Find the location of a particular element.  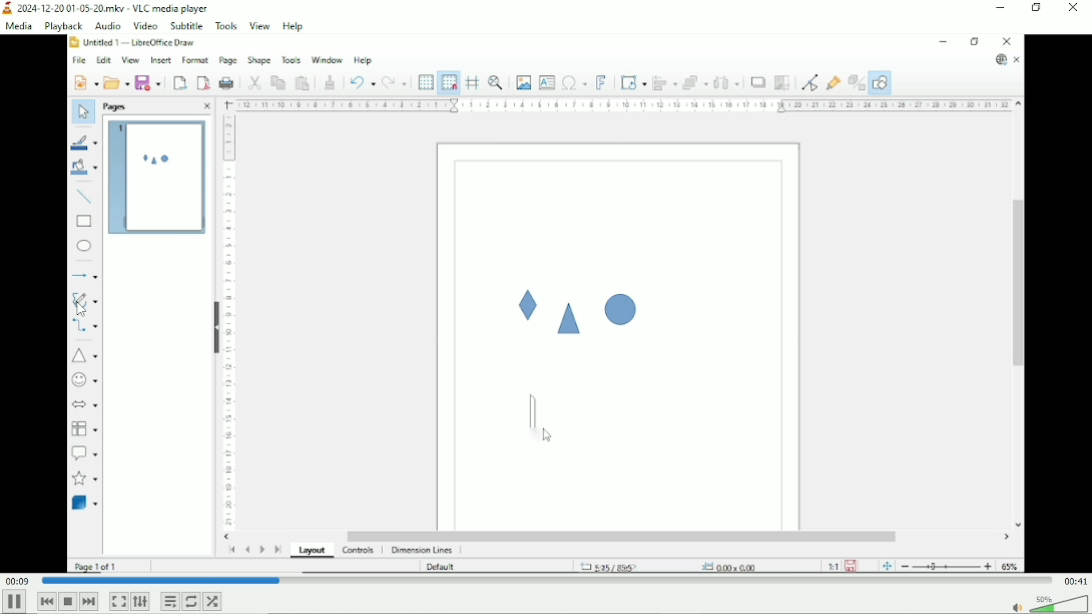

Elapsed time is located at coordinates (17, 580).